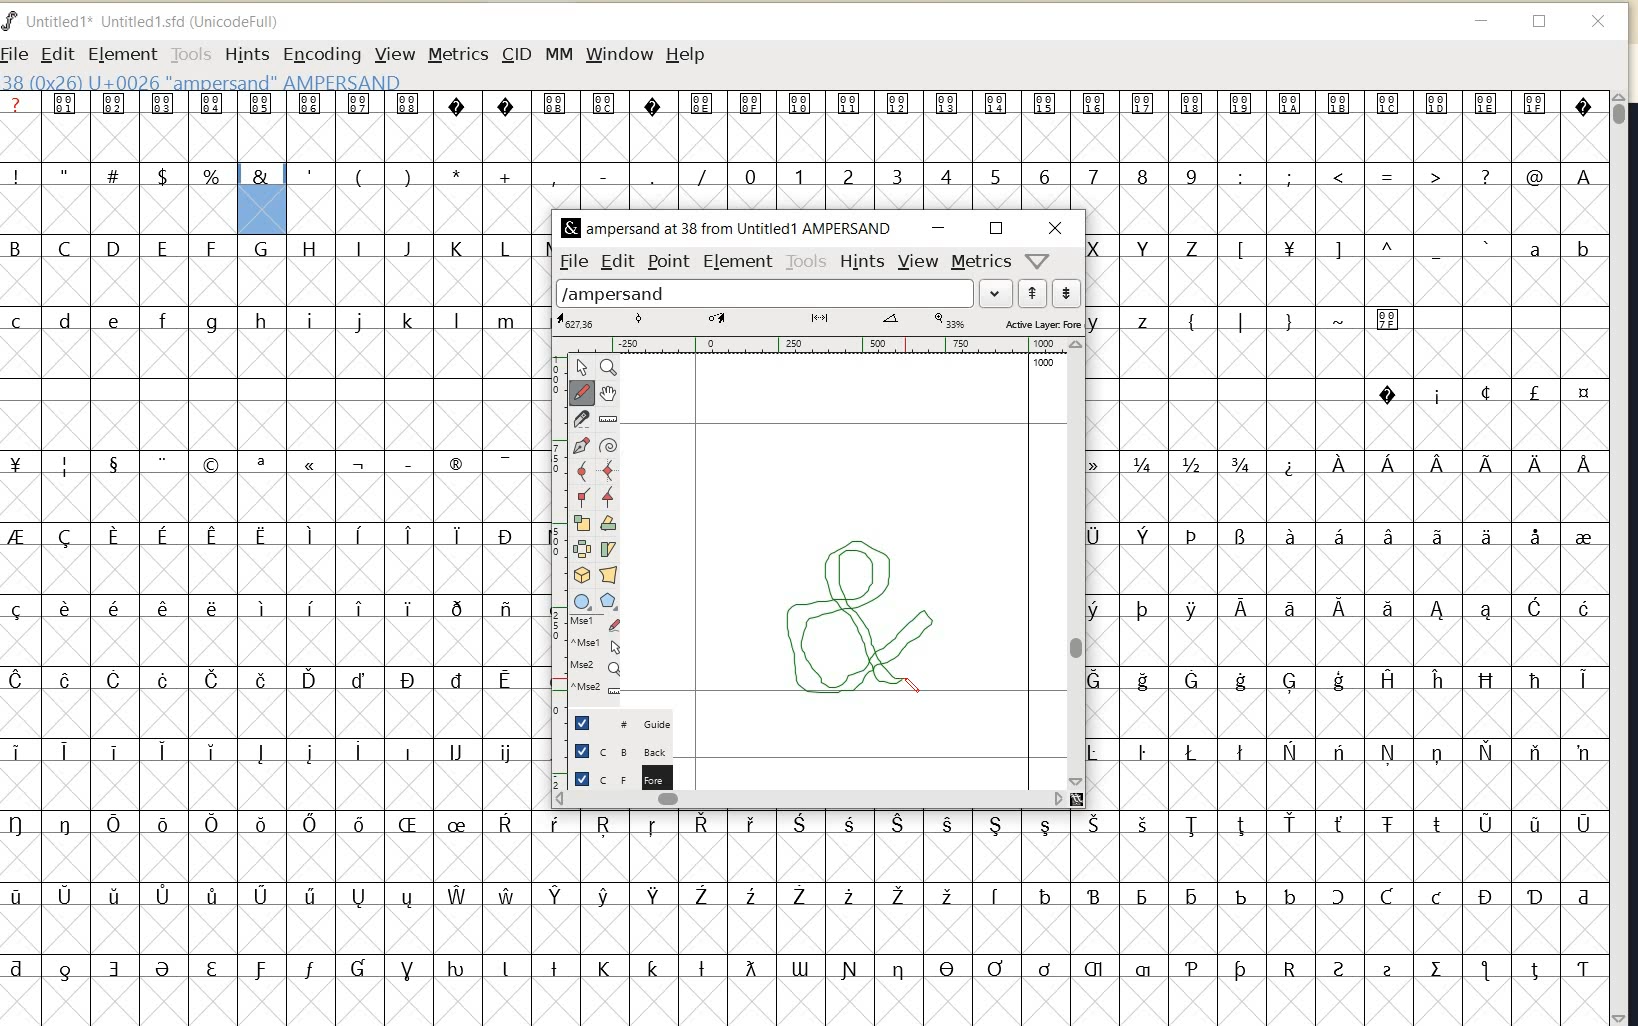 The image size is (1638, 1026). Describe the element at coordinates (1479, 22) in the screenshot. I see `minimize` at that location.